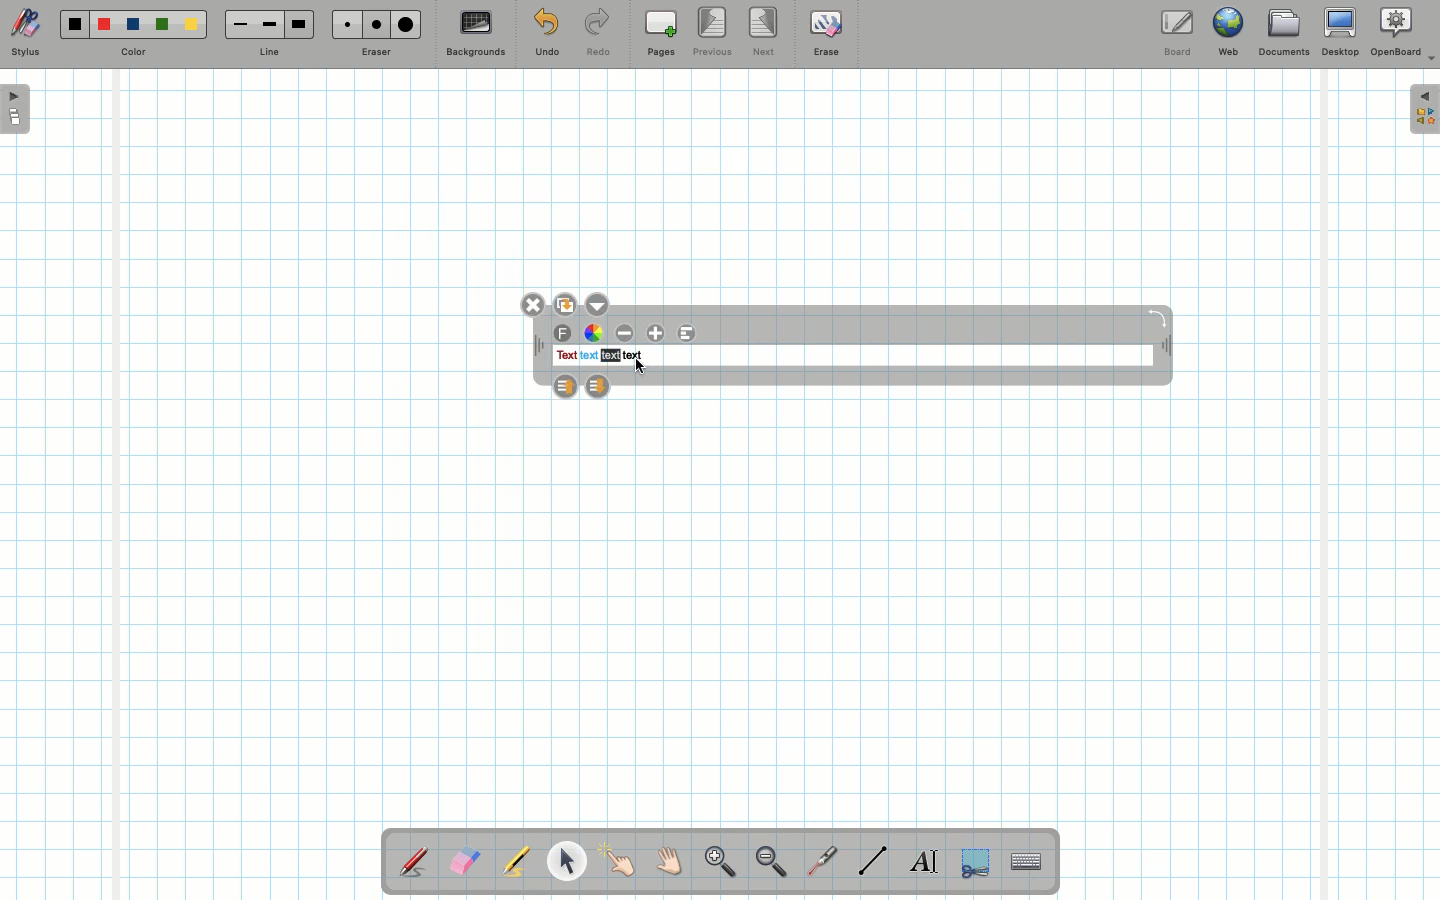 Image resolution: width=1440 pixels, height=900 pixels. What do you see at coordinates (598, 36) in the screenshot?
I see `Redo` at bounding box center [598, 36].